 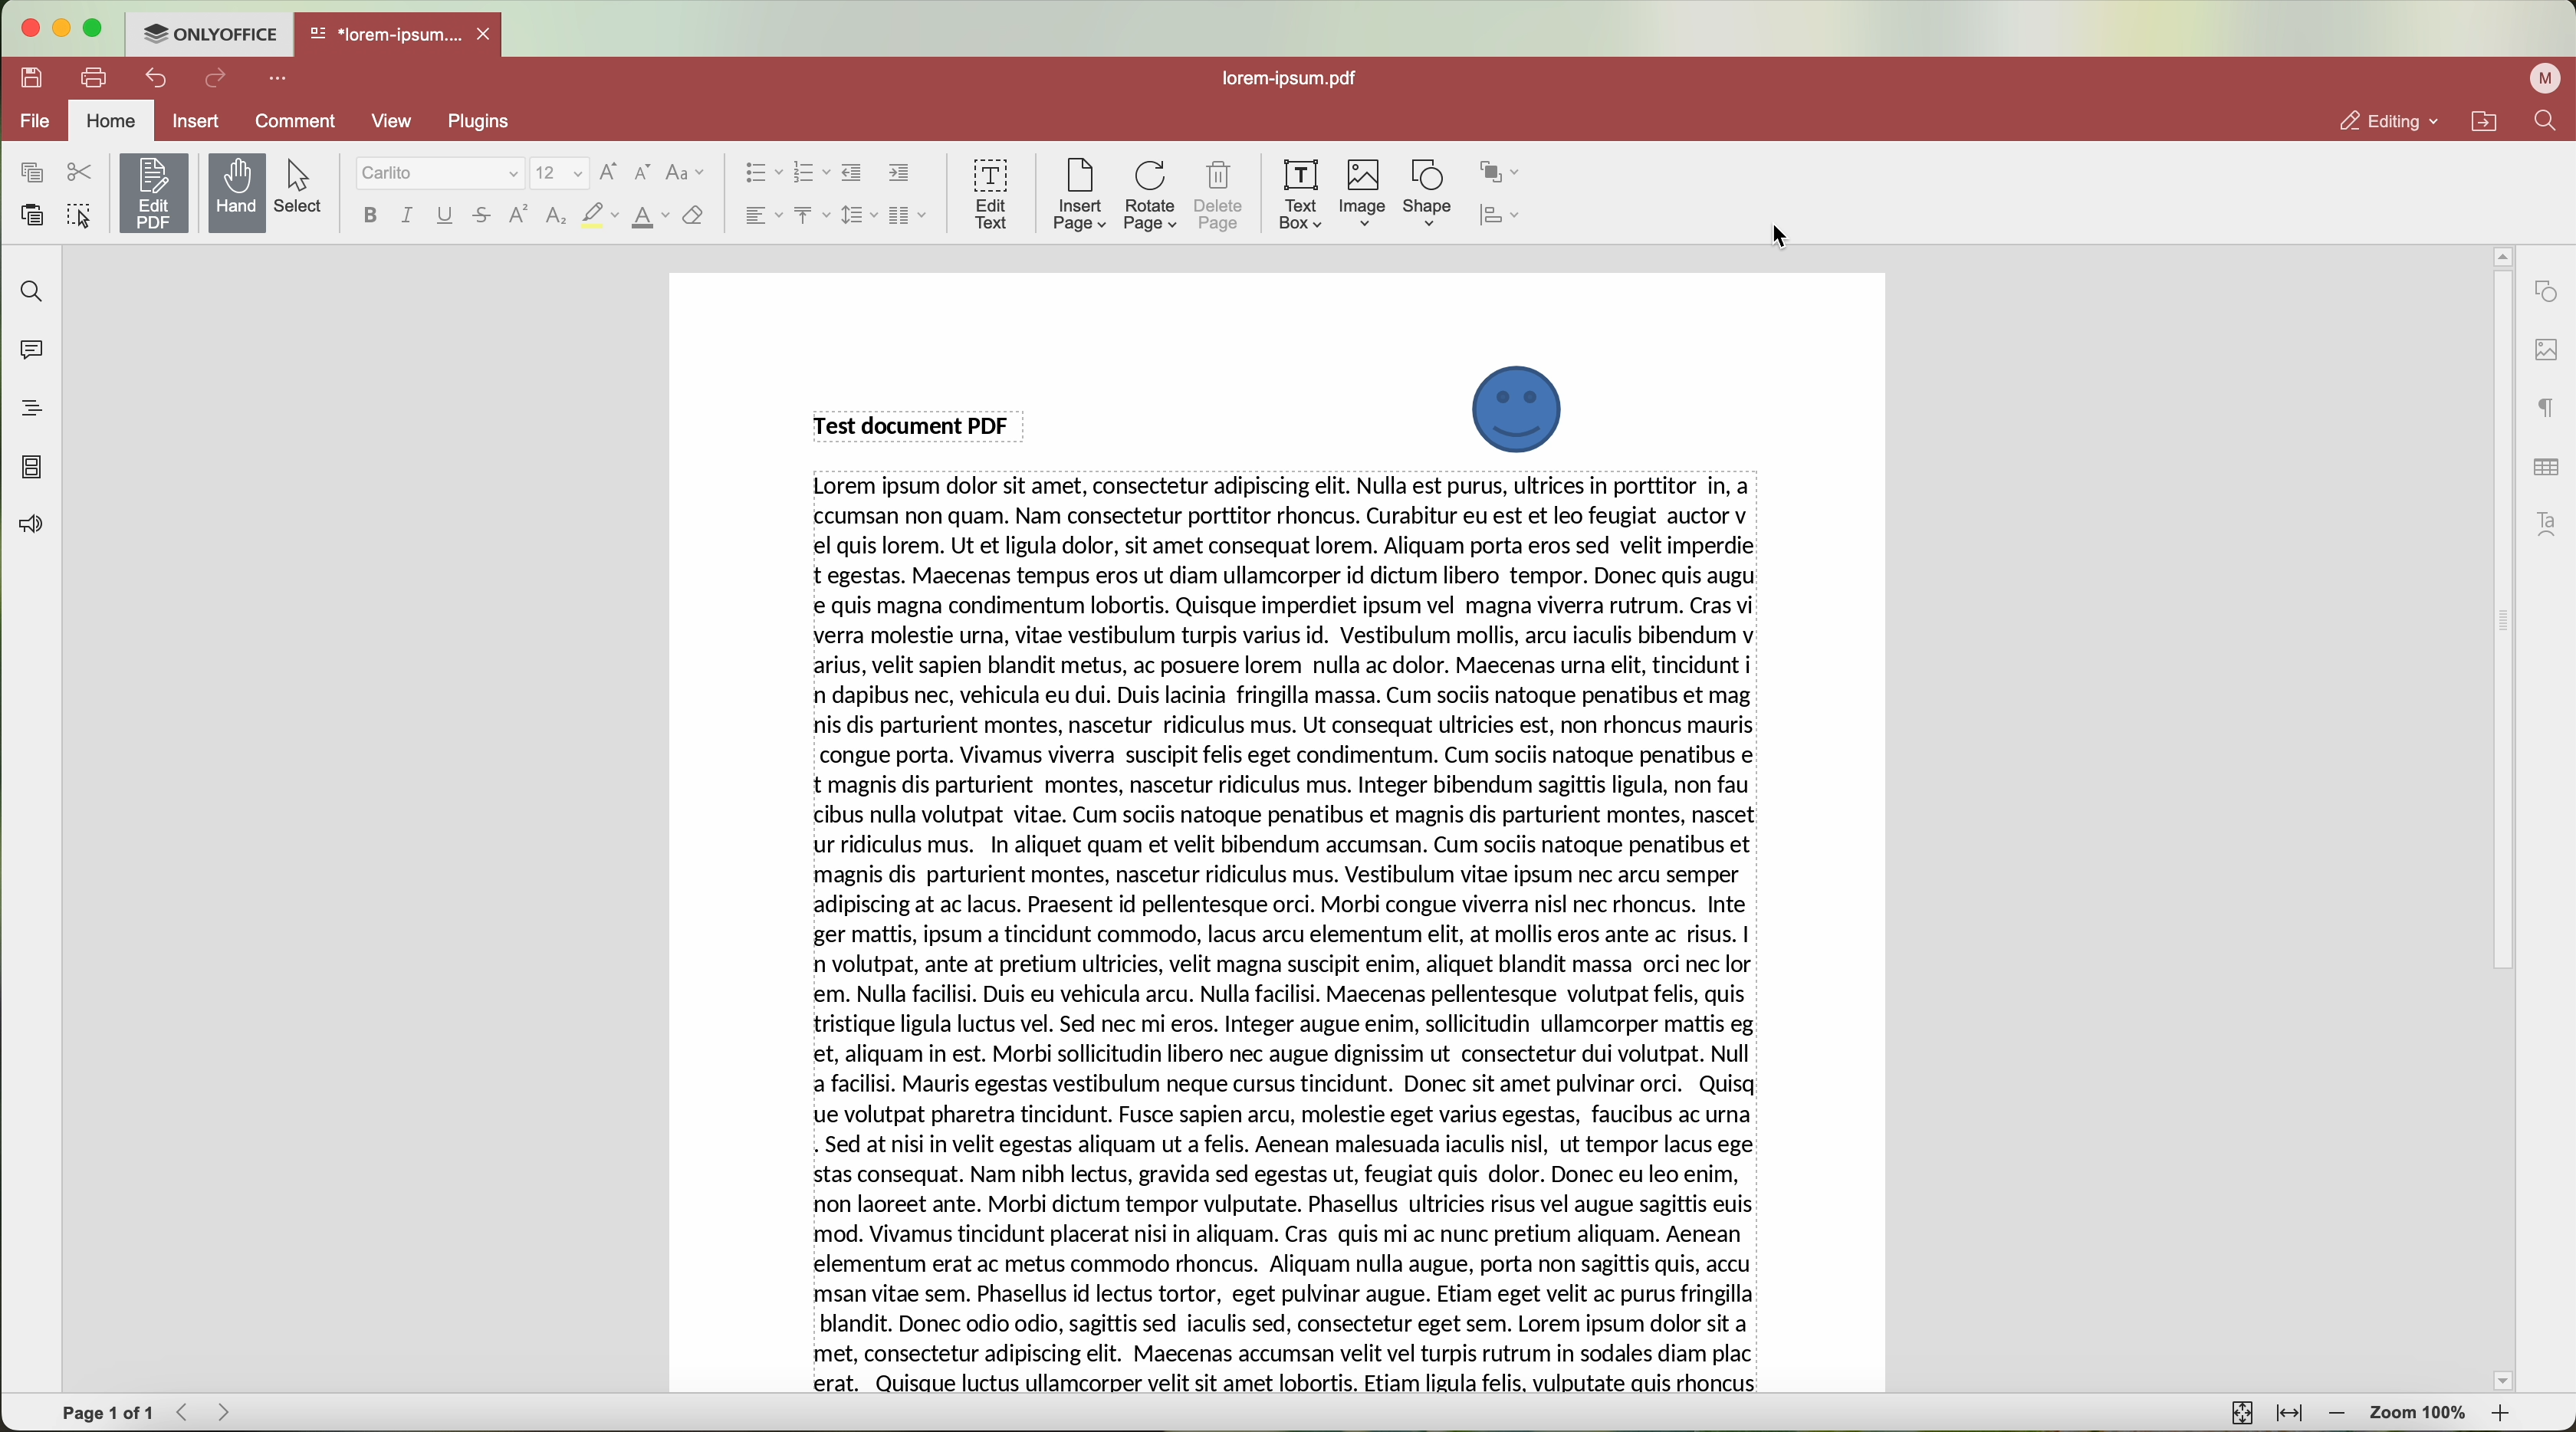 I want to click on shape settings, so click(x=2546, y=291).